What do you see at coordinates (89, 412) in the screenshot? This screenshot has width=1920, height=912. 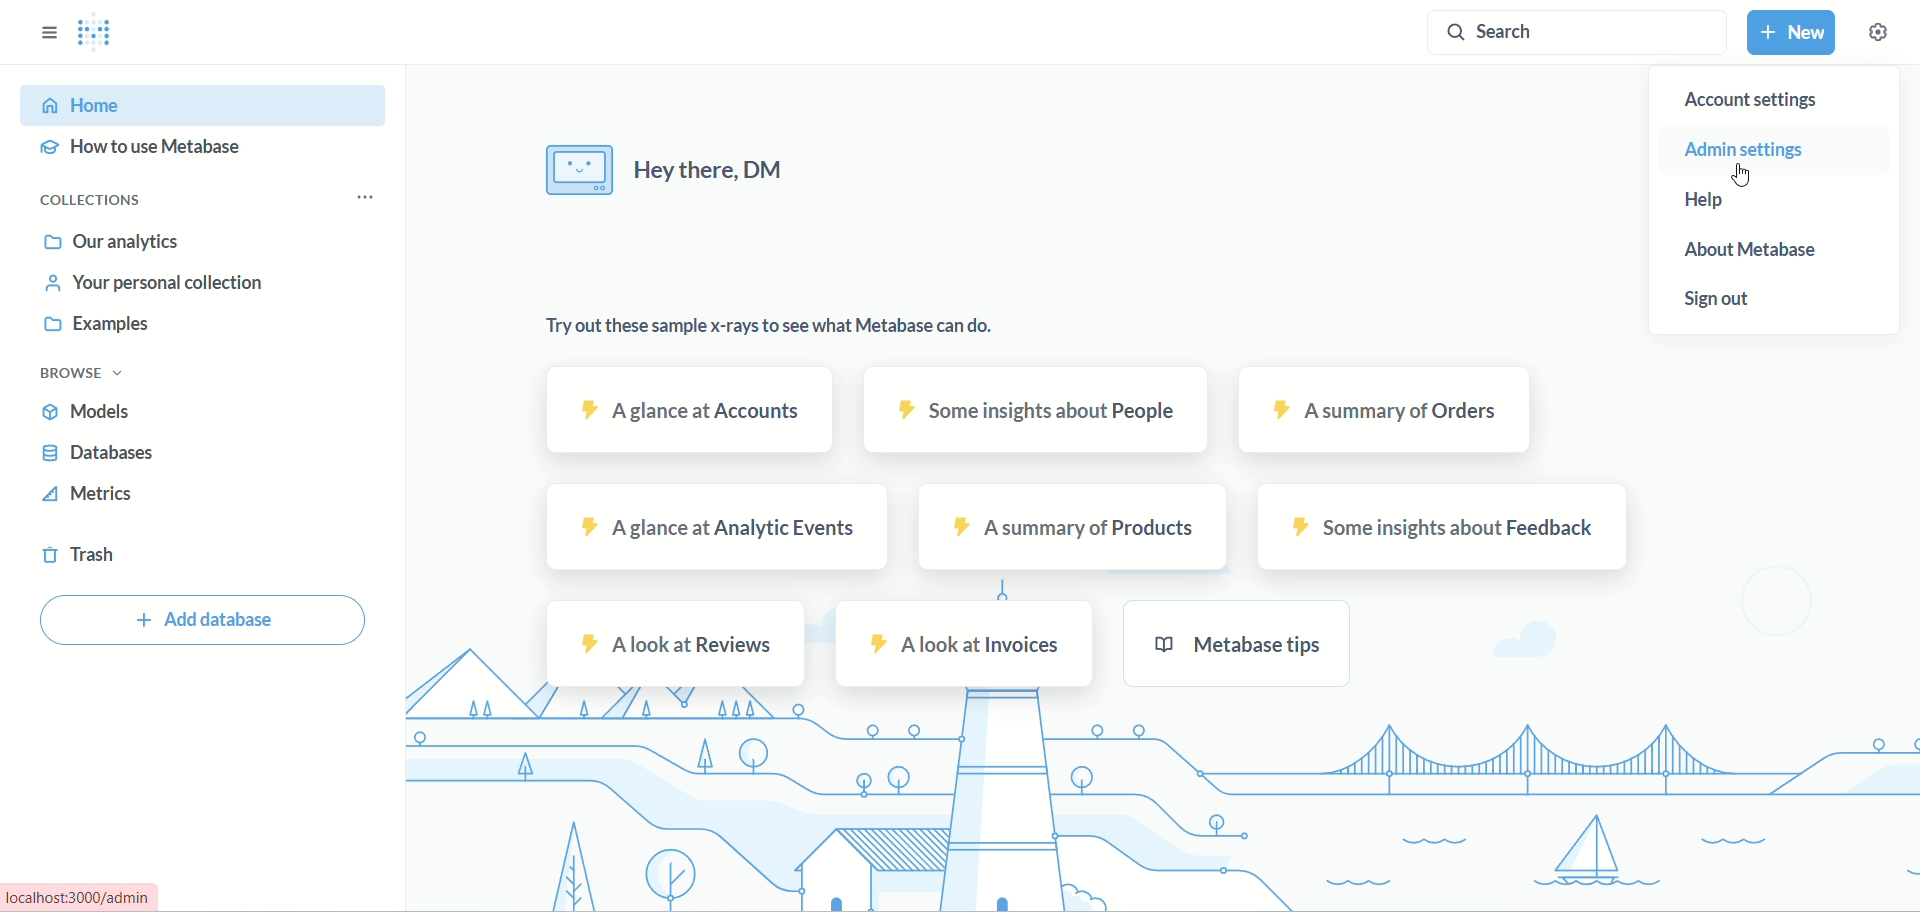 I see `models` at bounding box center [89, 412].